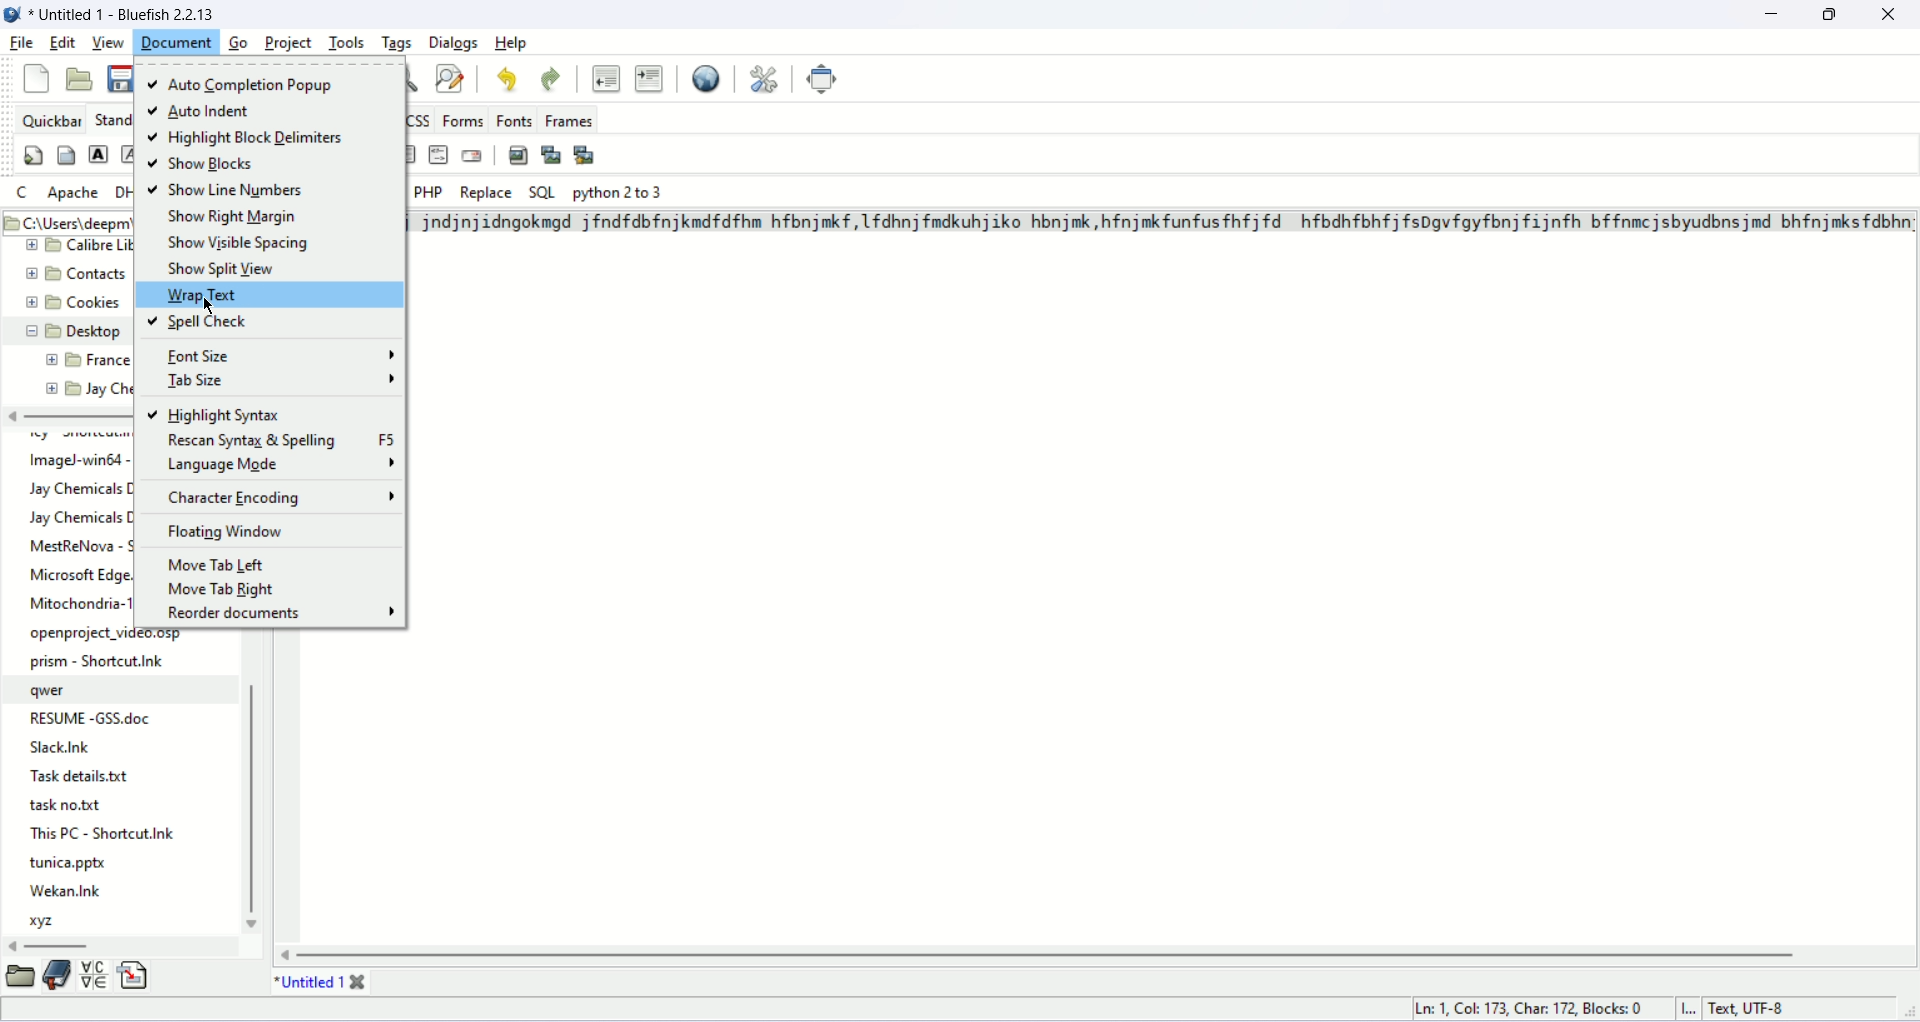  I want to click on replace, so click(487, 193).